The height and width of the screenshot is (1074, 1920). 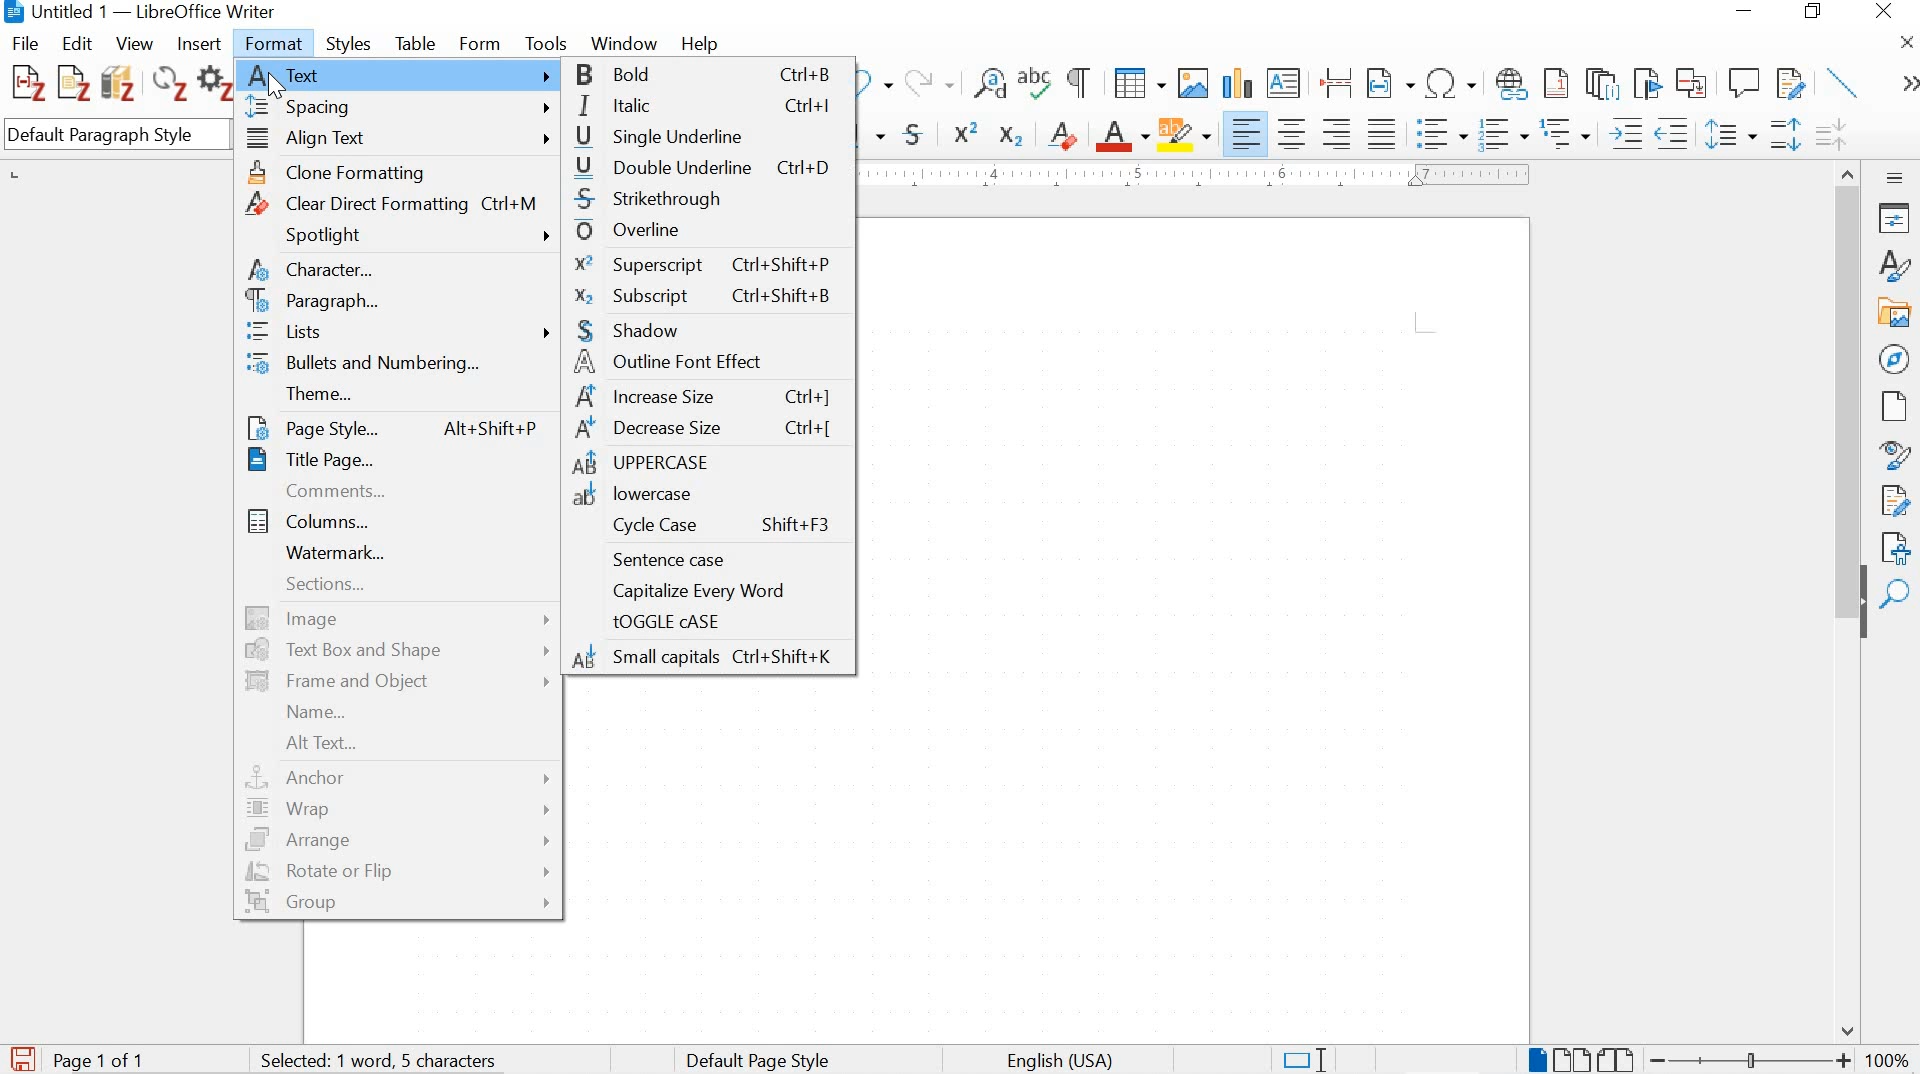 What do you see at coordinates (397, 394) in the screenshot?
I see `theme` at bounding box center [397, 394].